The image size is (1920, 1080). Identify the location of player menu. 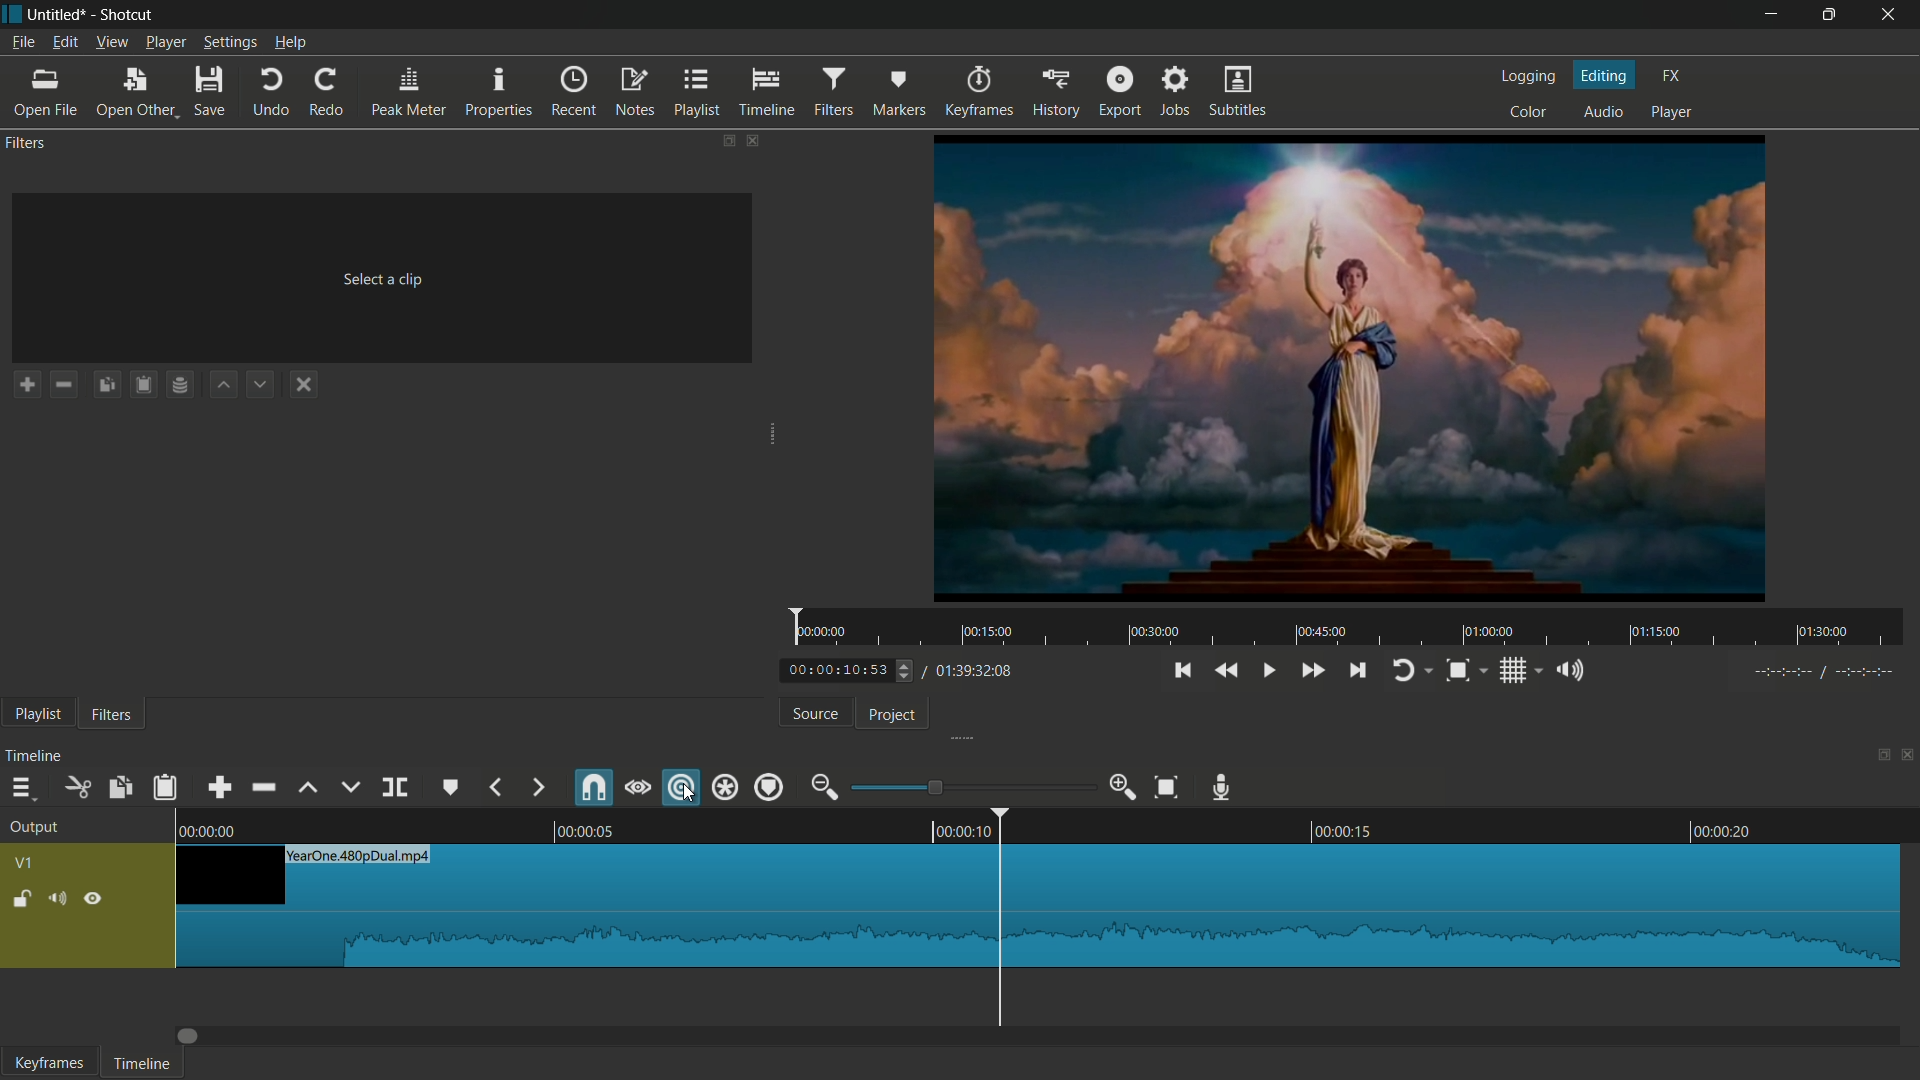
(164, 43).